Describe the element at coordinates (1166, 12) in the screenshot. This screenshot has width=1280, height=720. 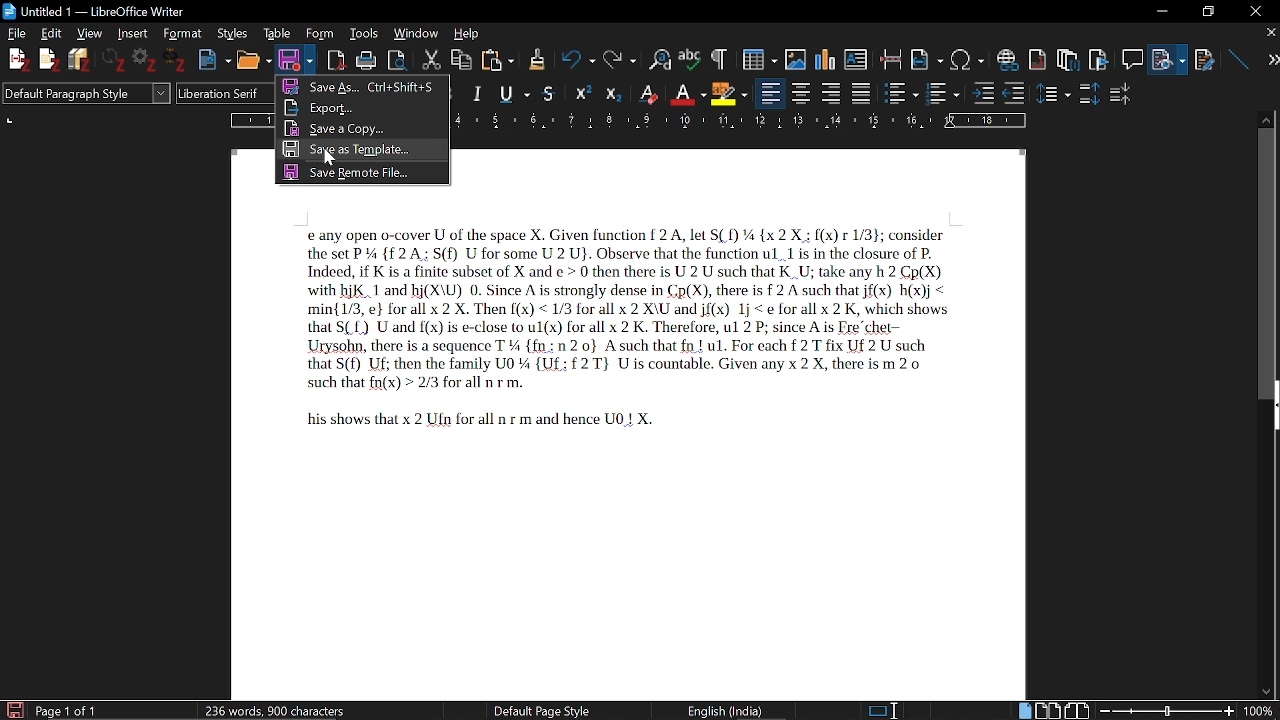
I see `minimize` at that location.